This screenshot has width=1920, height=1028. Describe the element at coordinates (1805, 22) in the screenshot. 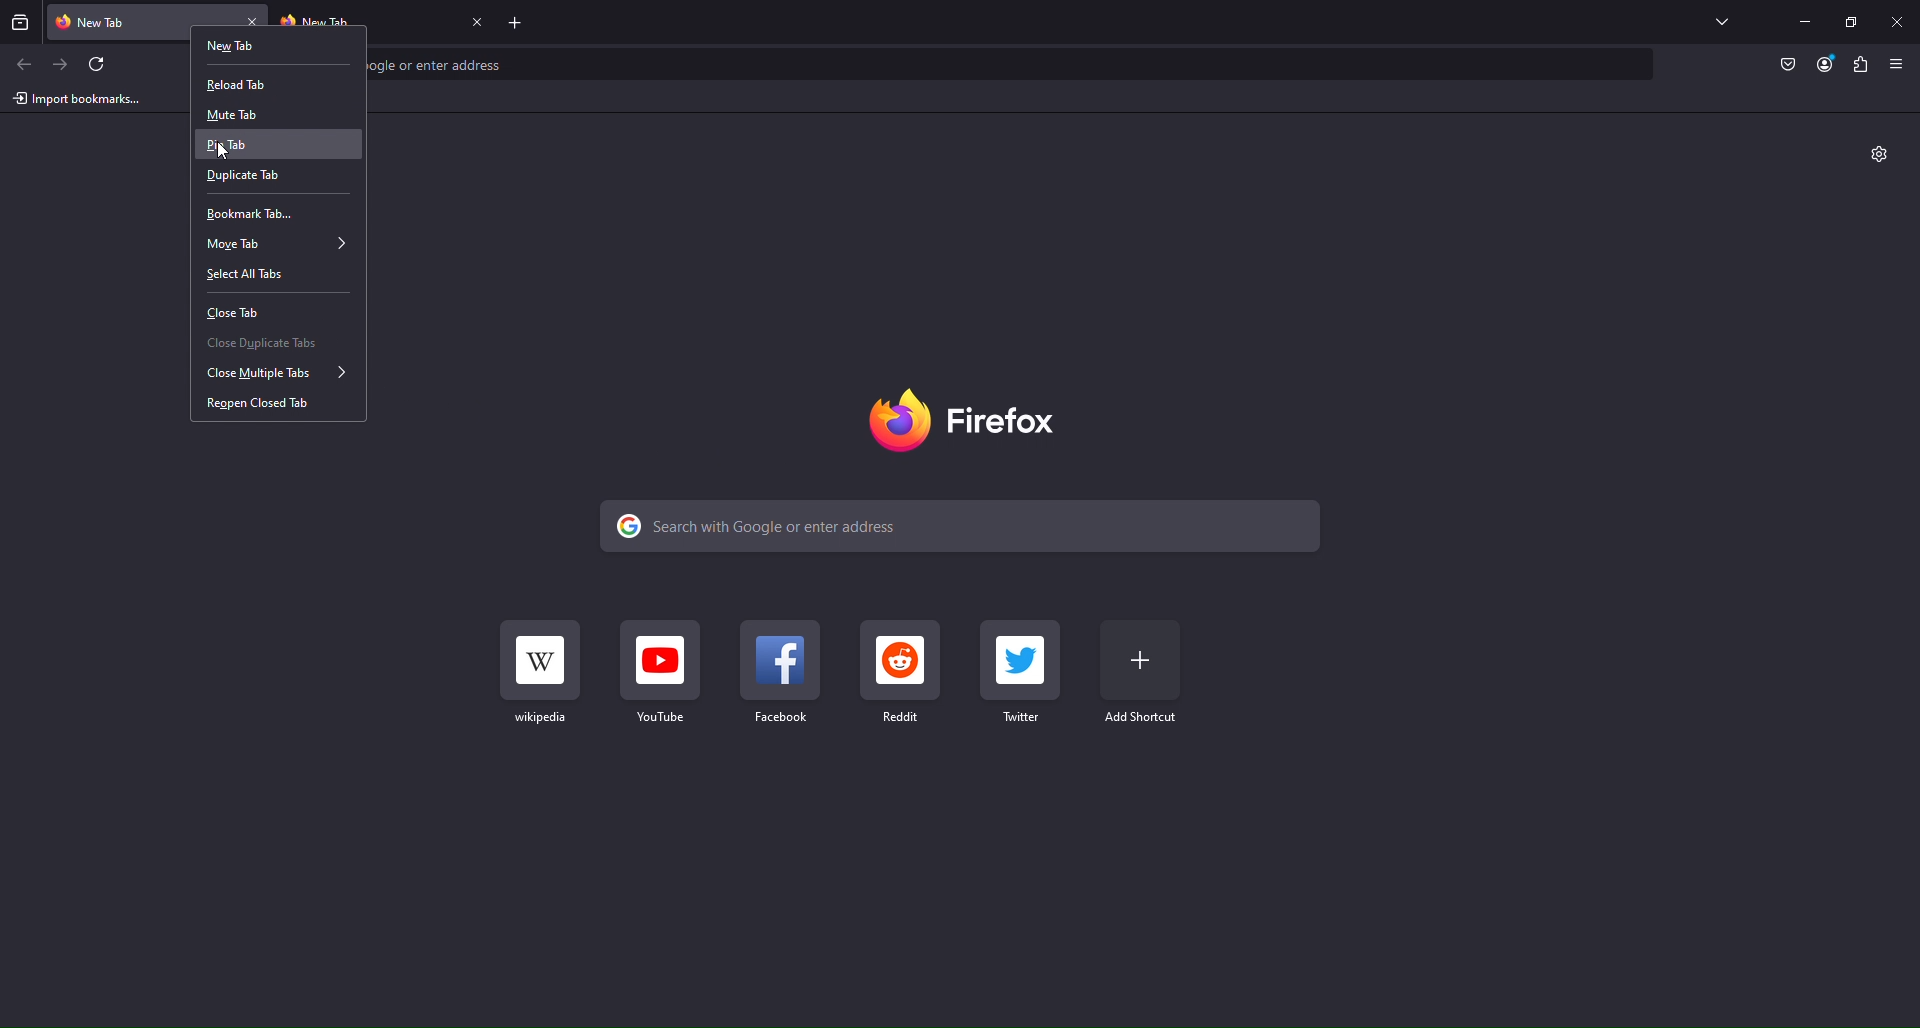

I see `Minimize` at that location.